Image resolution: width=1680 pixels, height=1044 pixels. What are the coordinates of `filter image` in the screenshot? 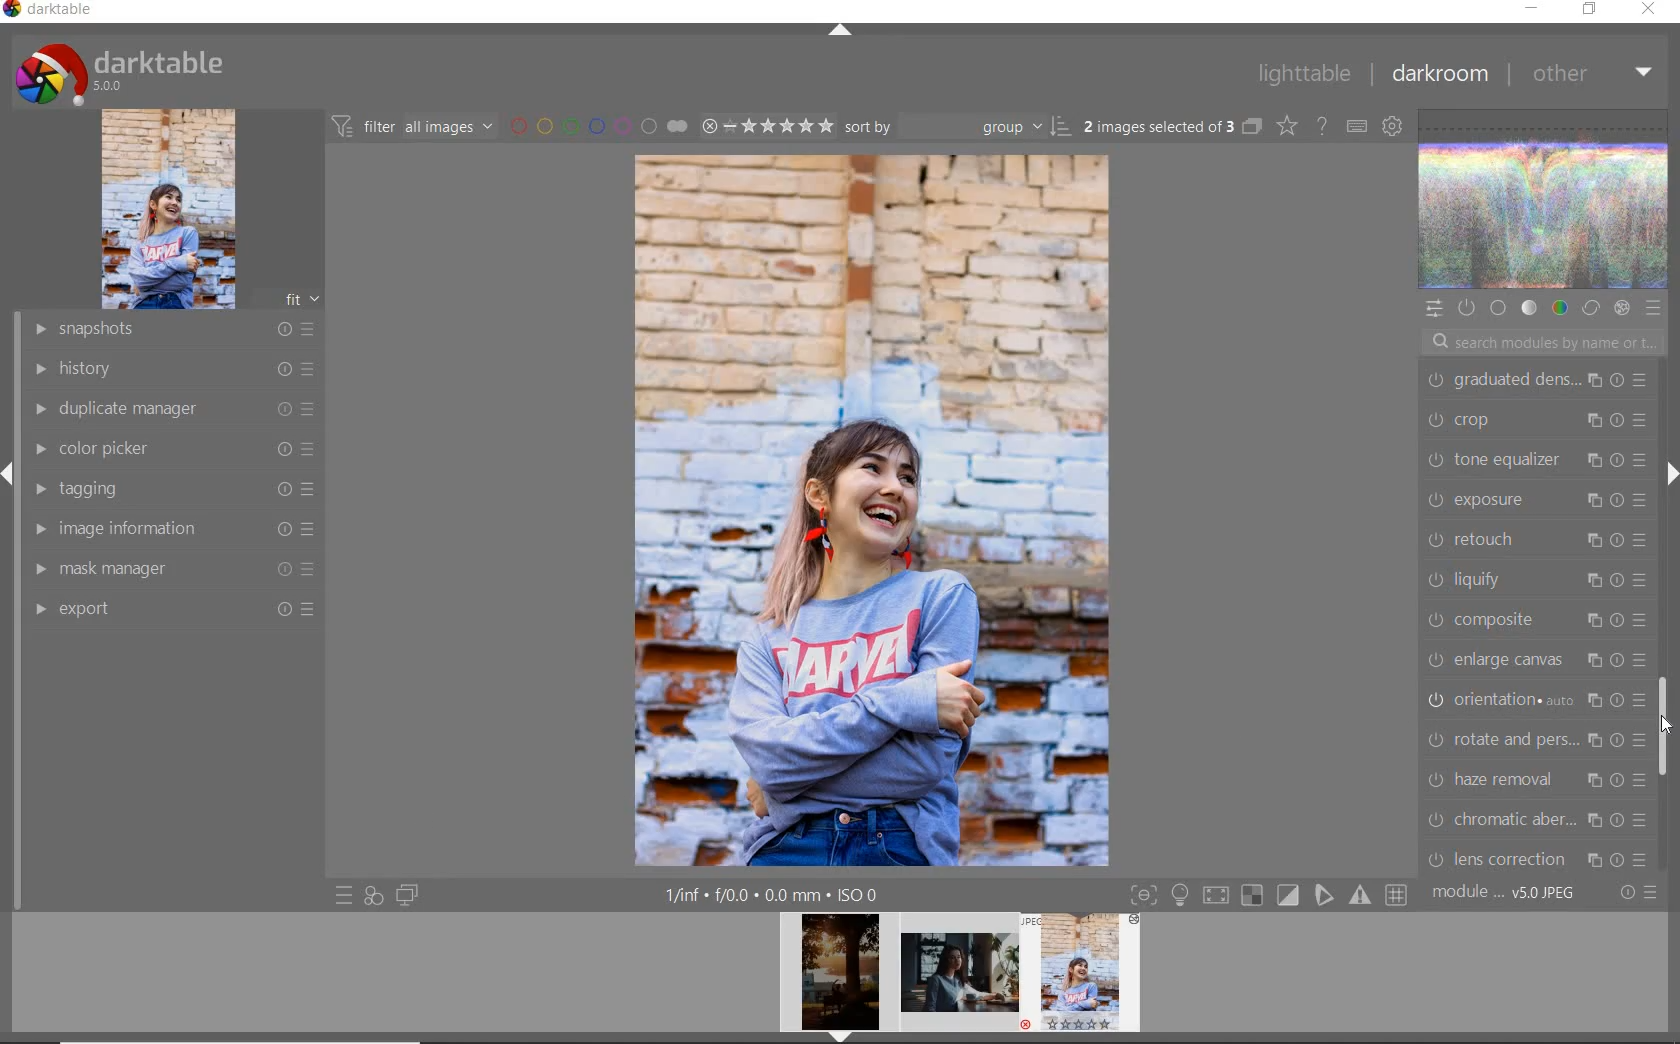 It's located at (412, 125).